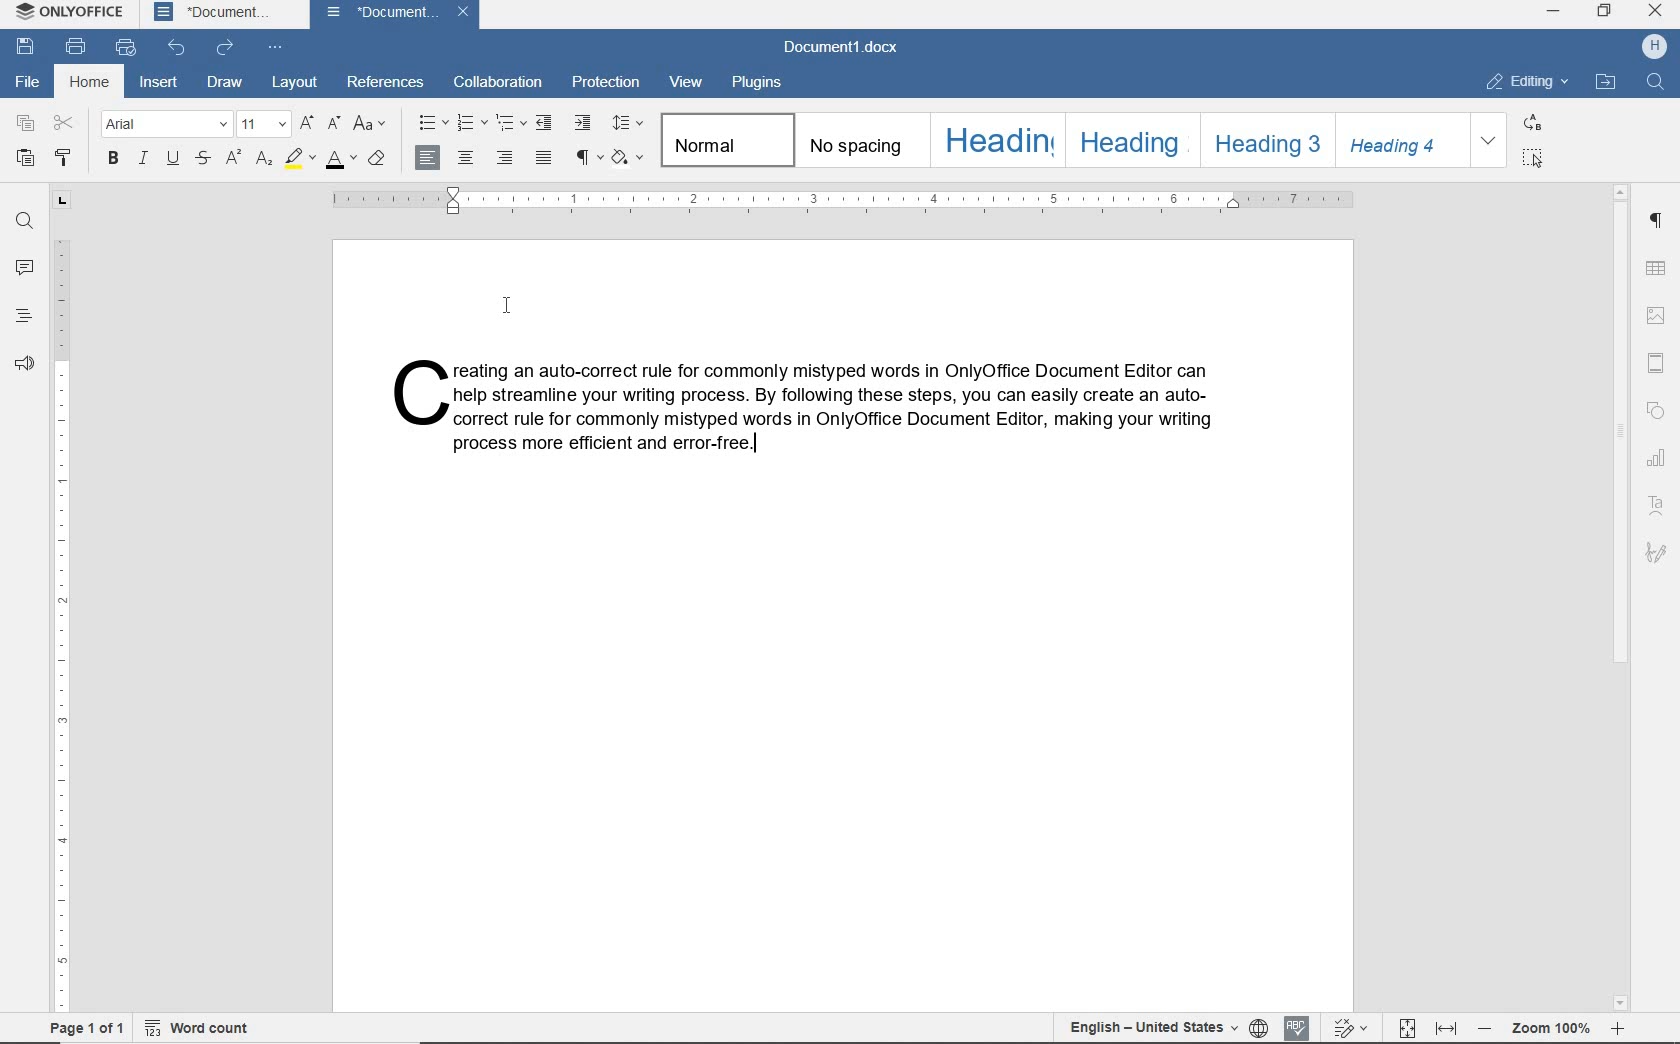  Describe the element at coordinates (389, 84) in the screenshot. I see `REFERENCES` at that location.